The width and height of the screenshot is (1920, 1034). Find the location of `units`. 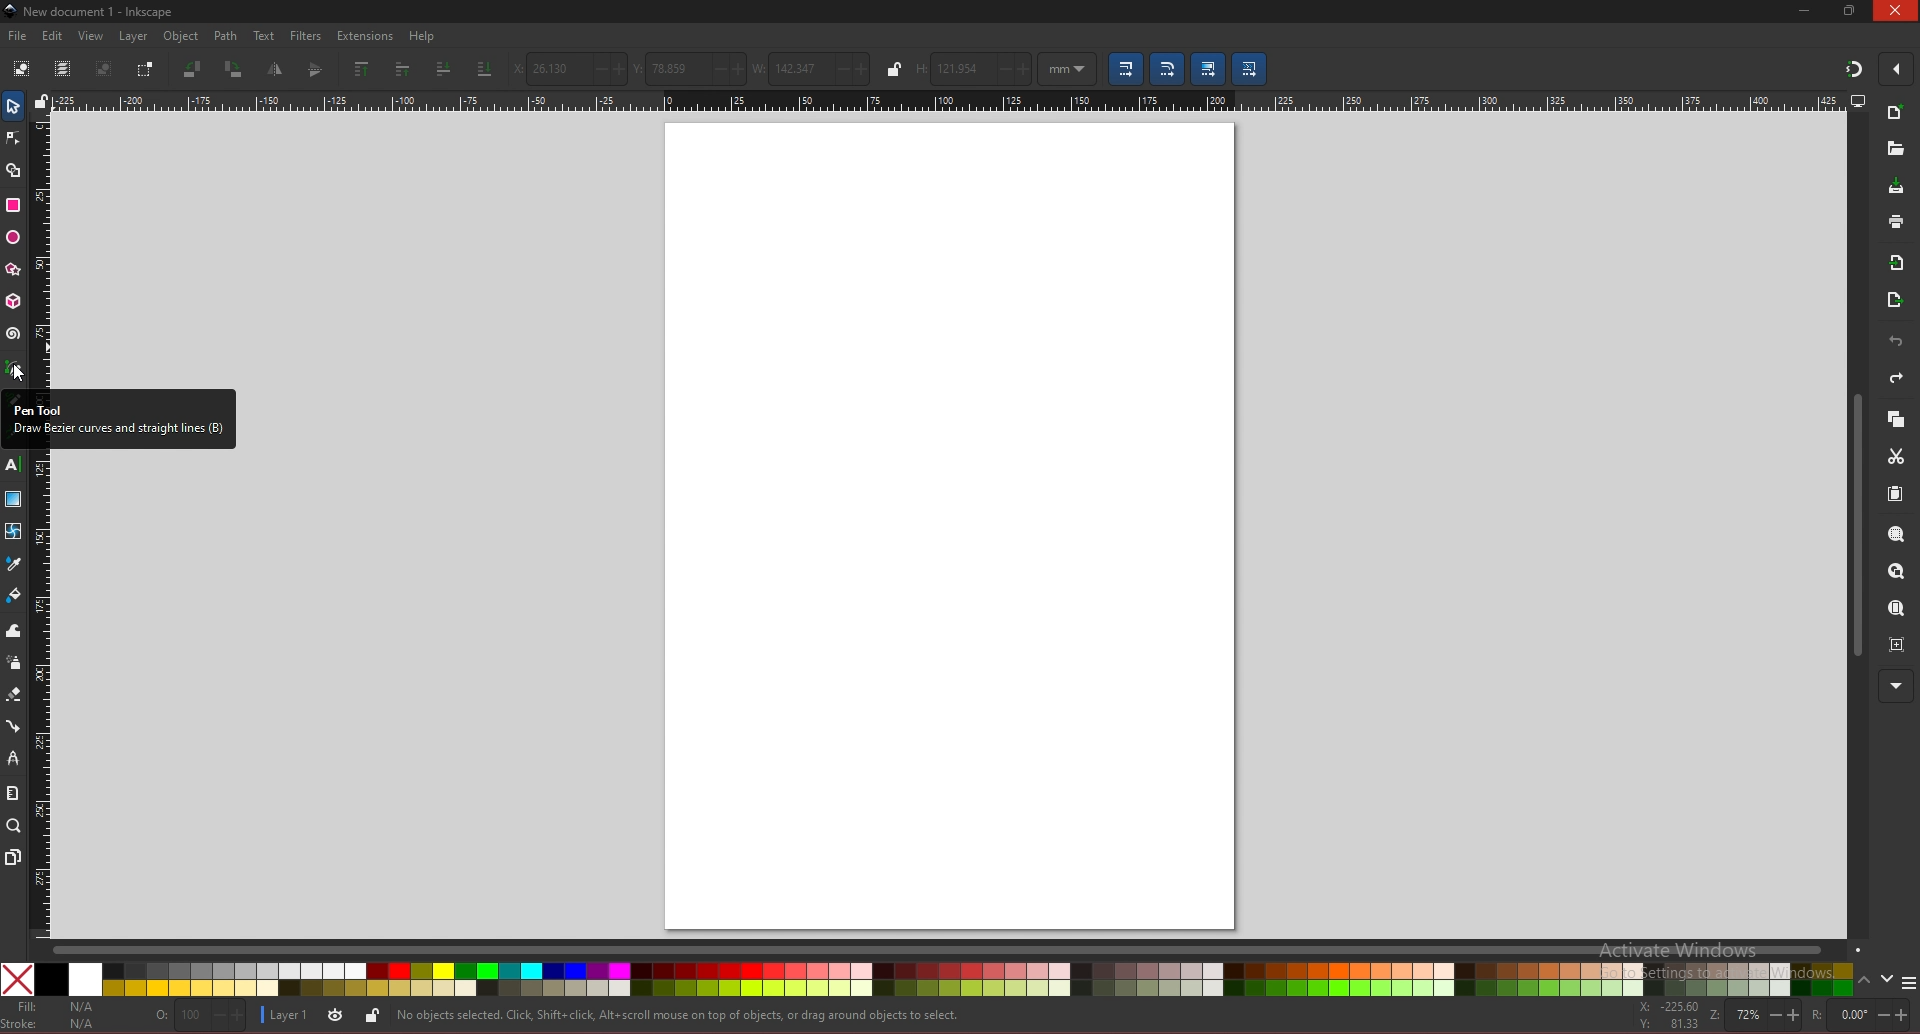

units is located at coordinates (1068, 69).